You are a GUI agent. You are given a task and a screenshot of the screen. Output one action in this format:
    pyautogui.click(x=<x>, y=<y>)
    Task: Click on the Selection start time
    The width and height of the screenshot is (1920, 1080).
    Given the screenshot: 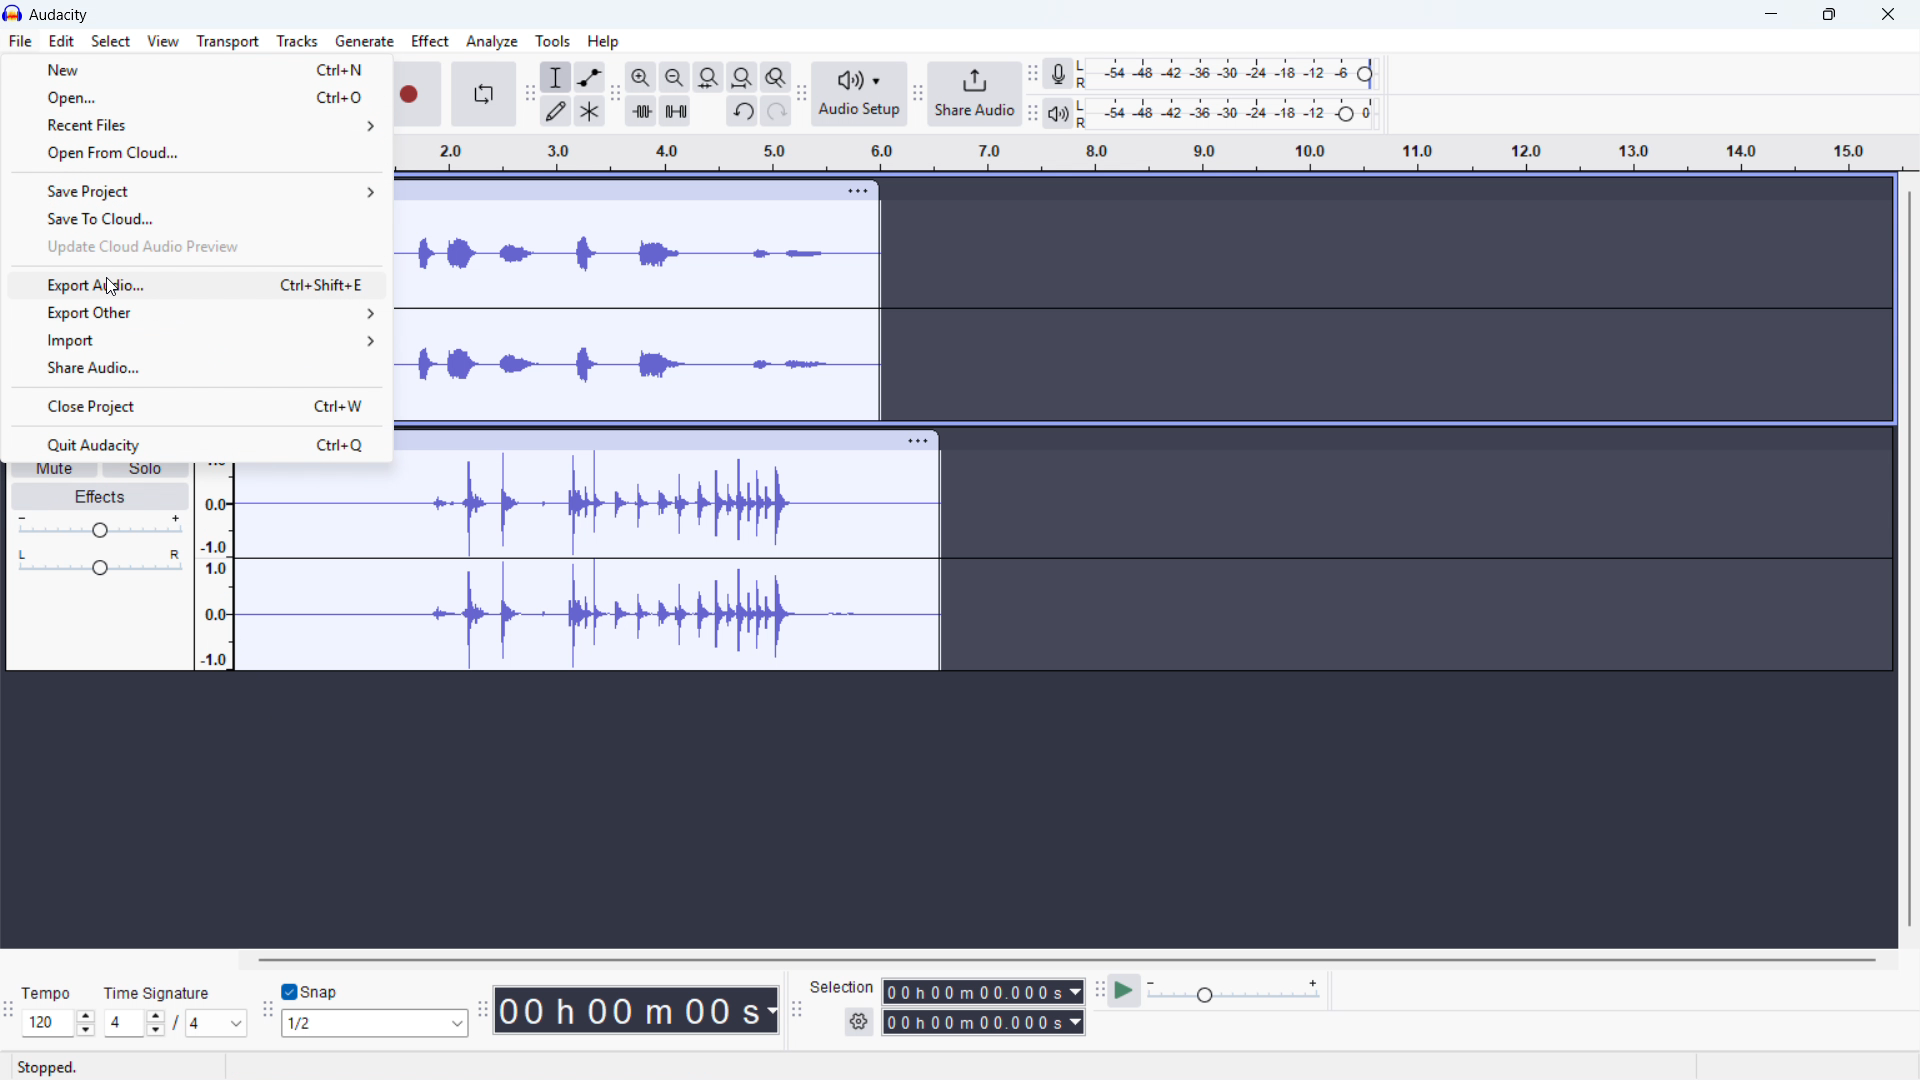 What is the action you would take?
    pyautogui.click(x=982, y=992)
    